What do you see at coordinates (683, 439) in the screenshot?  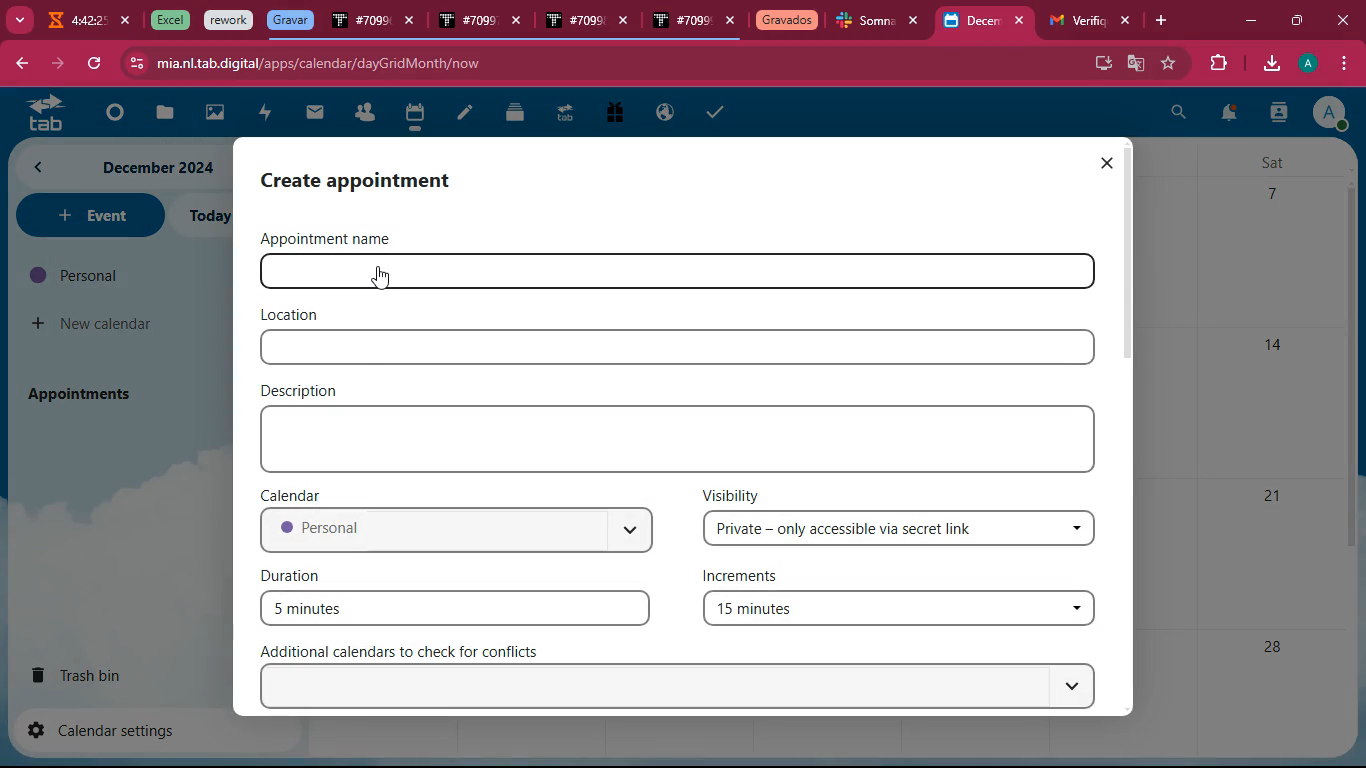 I see `type` at bounding box center [683, 439].